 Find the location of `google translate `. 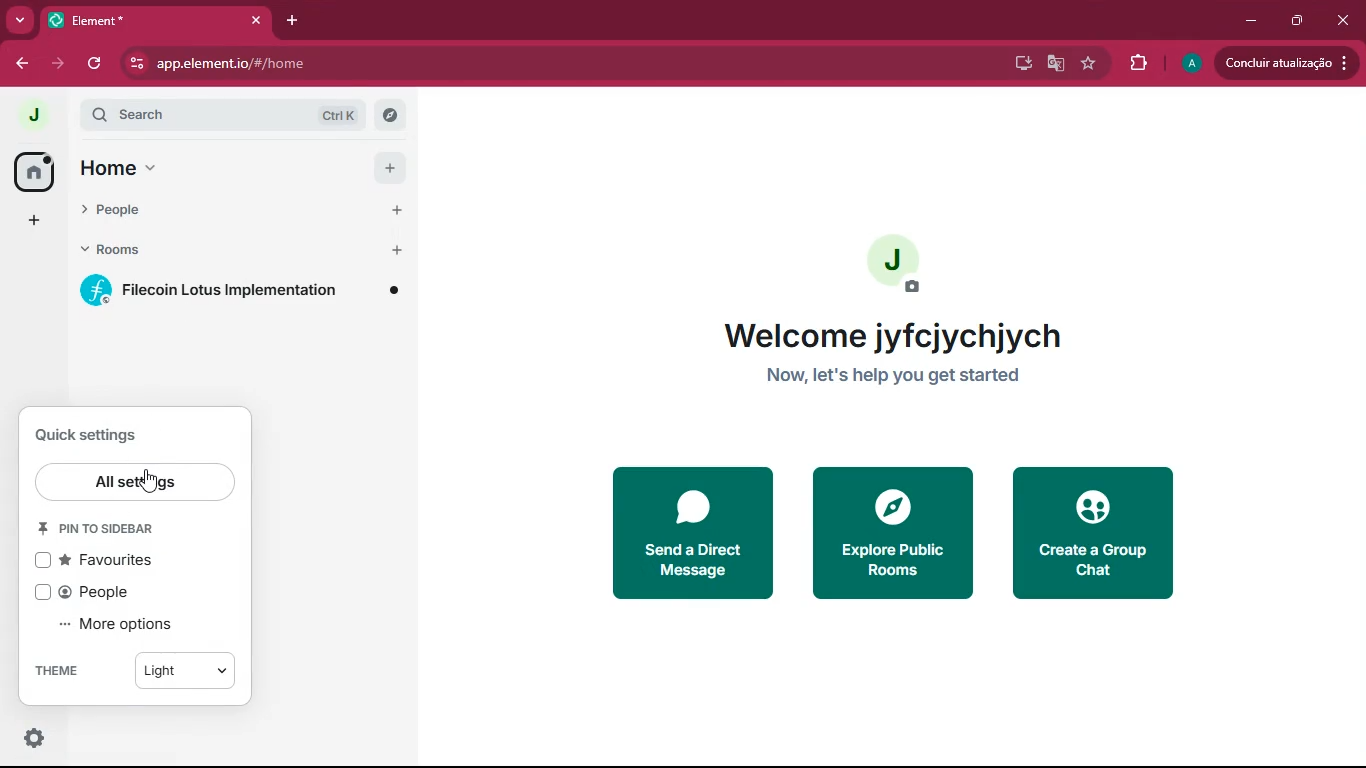

google translate  is located at coordinates (1052, 65).